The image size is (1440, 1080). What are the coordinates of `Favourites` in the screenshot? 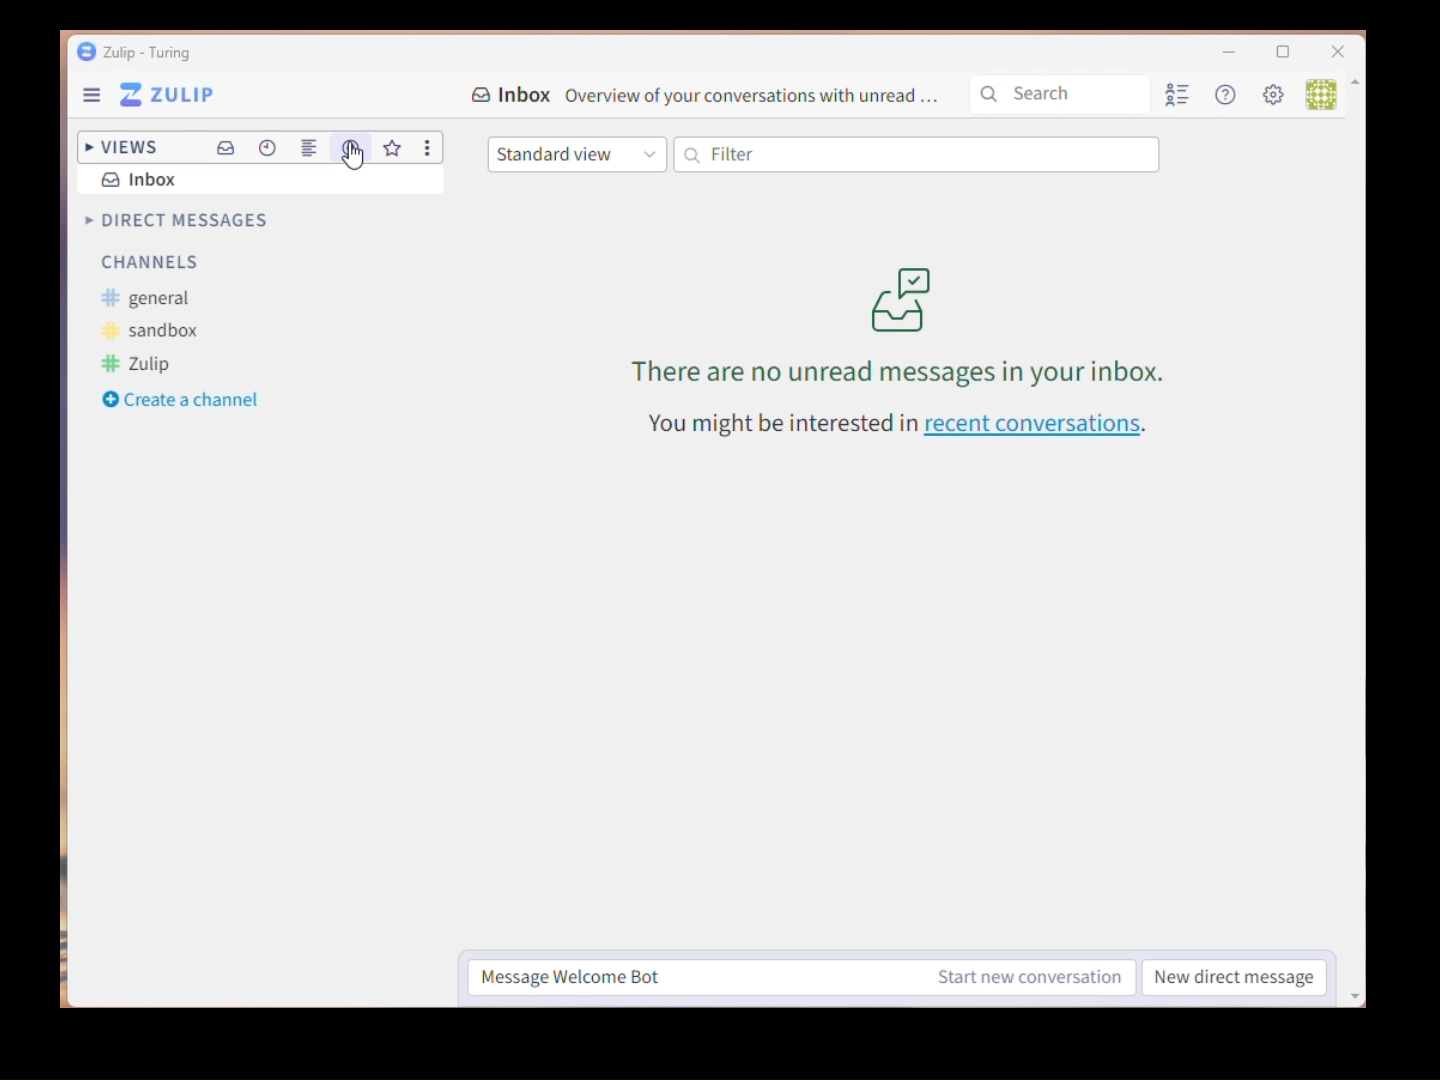 It's located at (394, 149).